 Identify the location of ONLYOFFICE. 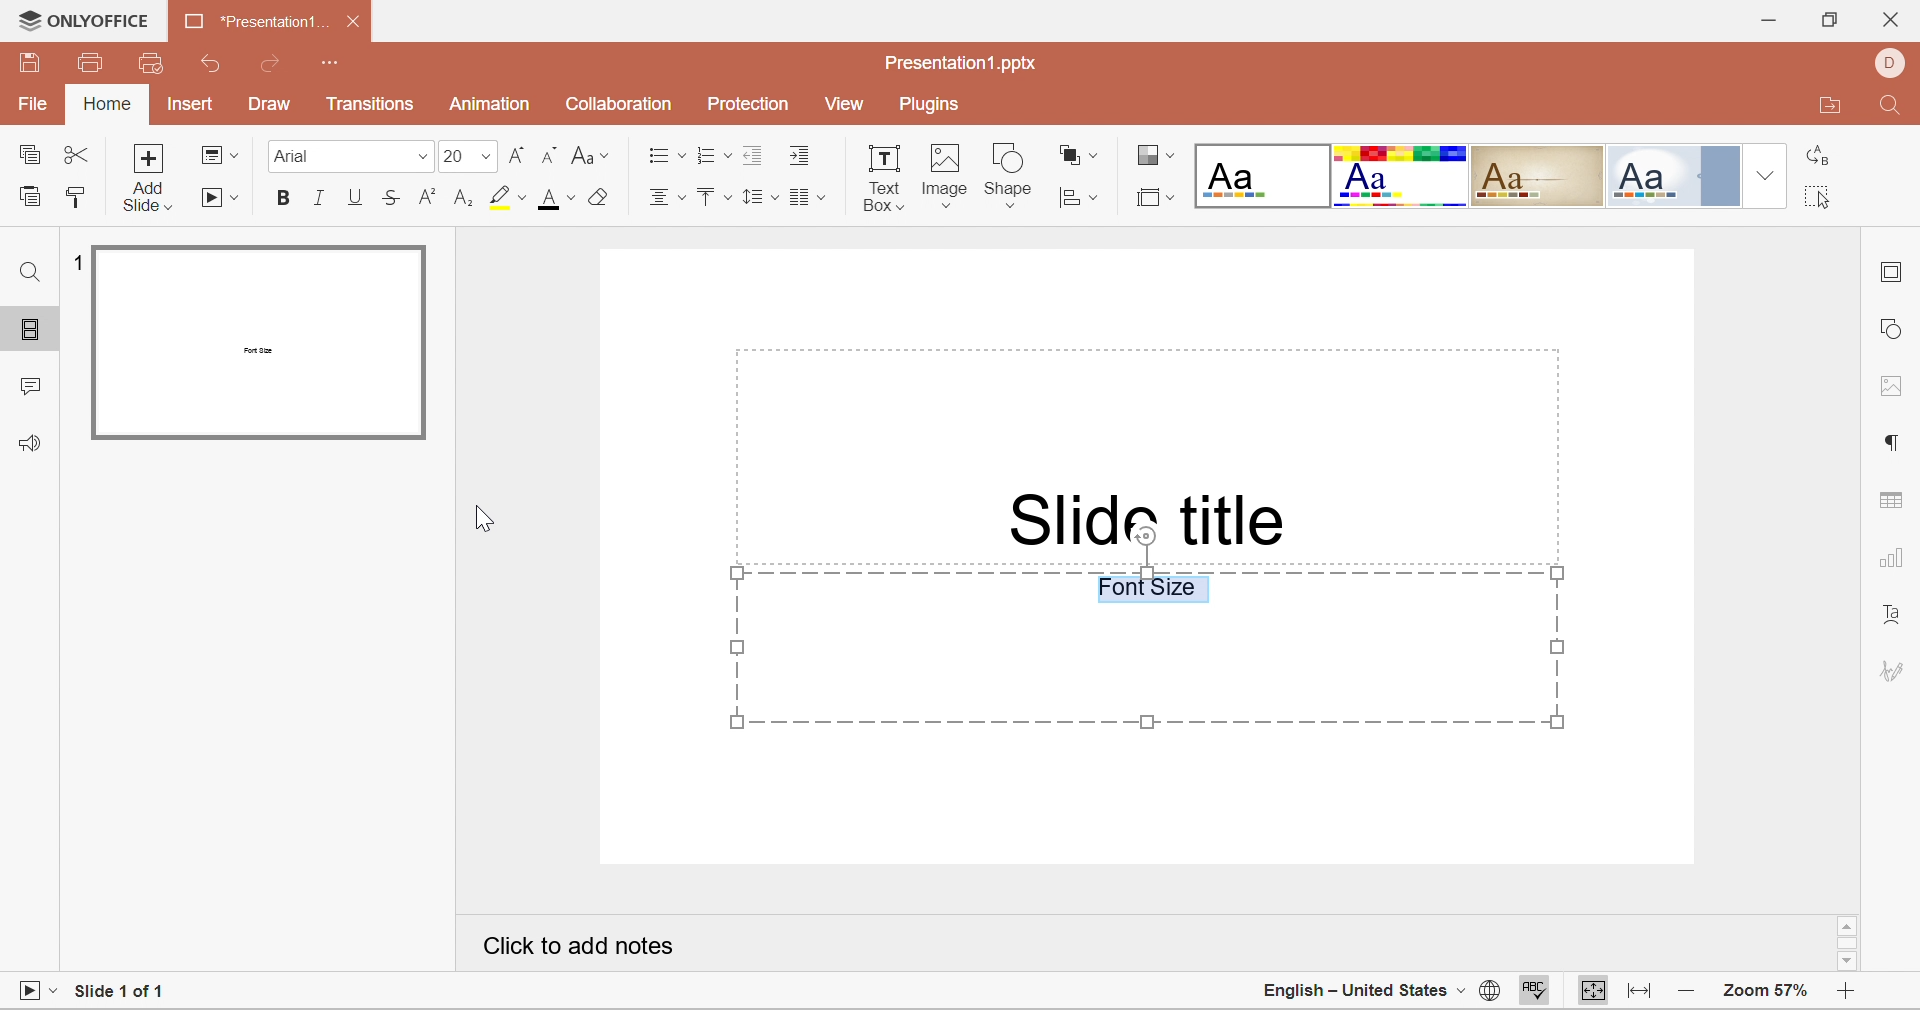
(101, 20).